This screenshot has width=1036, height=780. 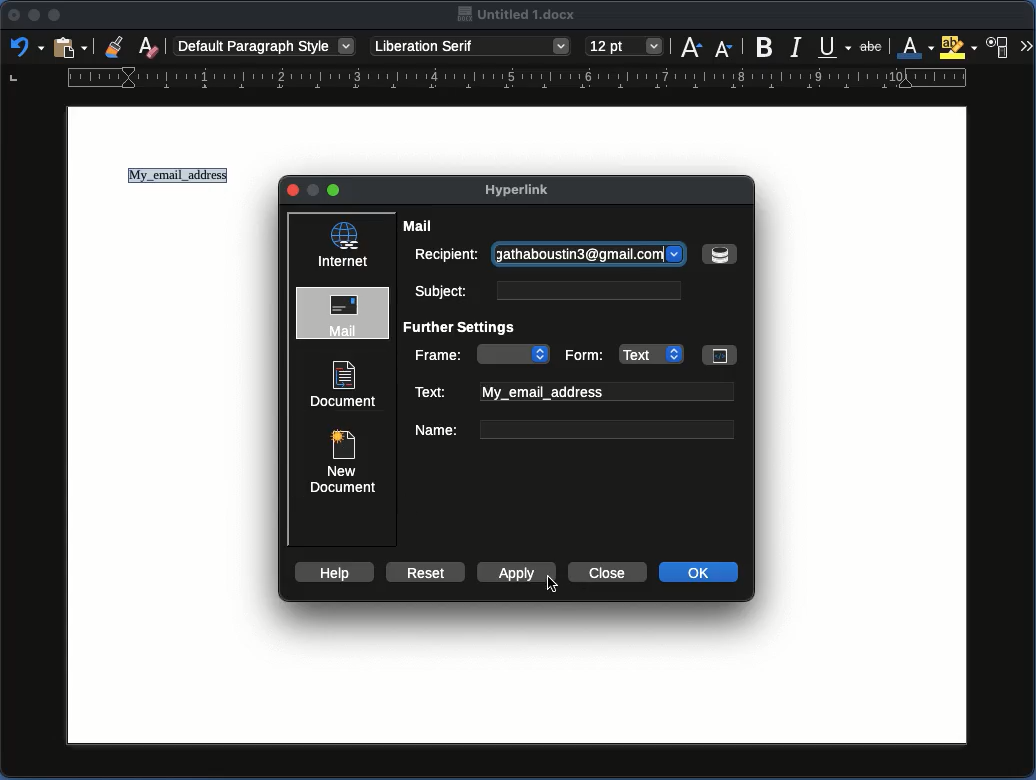 What do you see at coordinates (345, 314) in the screenshot?
I see `Mail` at bounding box center [345, 314].